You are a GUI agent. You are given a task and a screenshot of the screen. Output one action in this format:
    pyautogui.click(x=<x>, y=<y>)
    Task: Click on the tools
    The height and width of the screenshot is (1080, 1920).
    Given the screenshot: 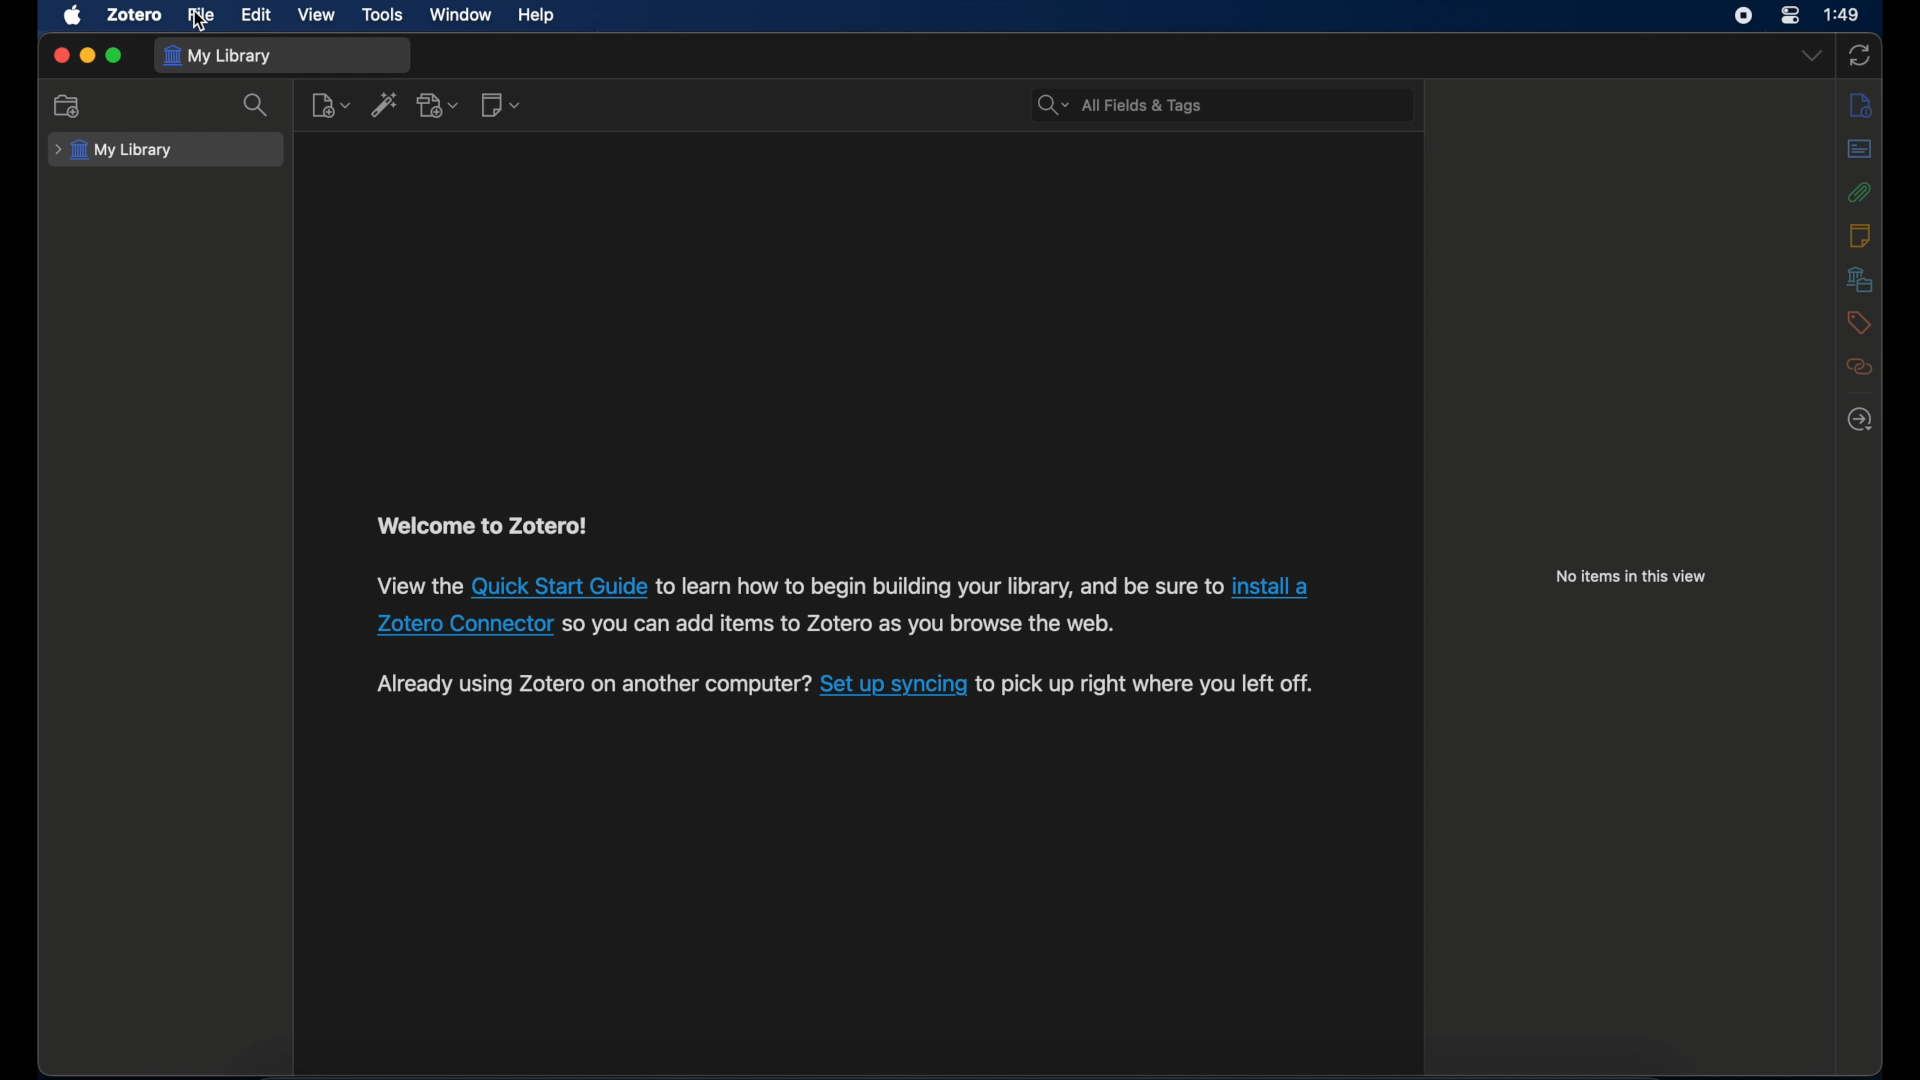 What is the action you would take?
    pyautogui.click(x=384, y=15)
    